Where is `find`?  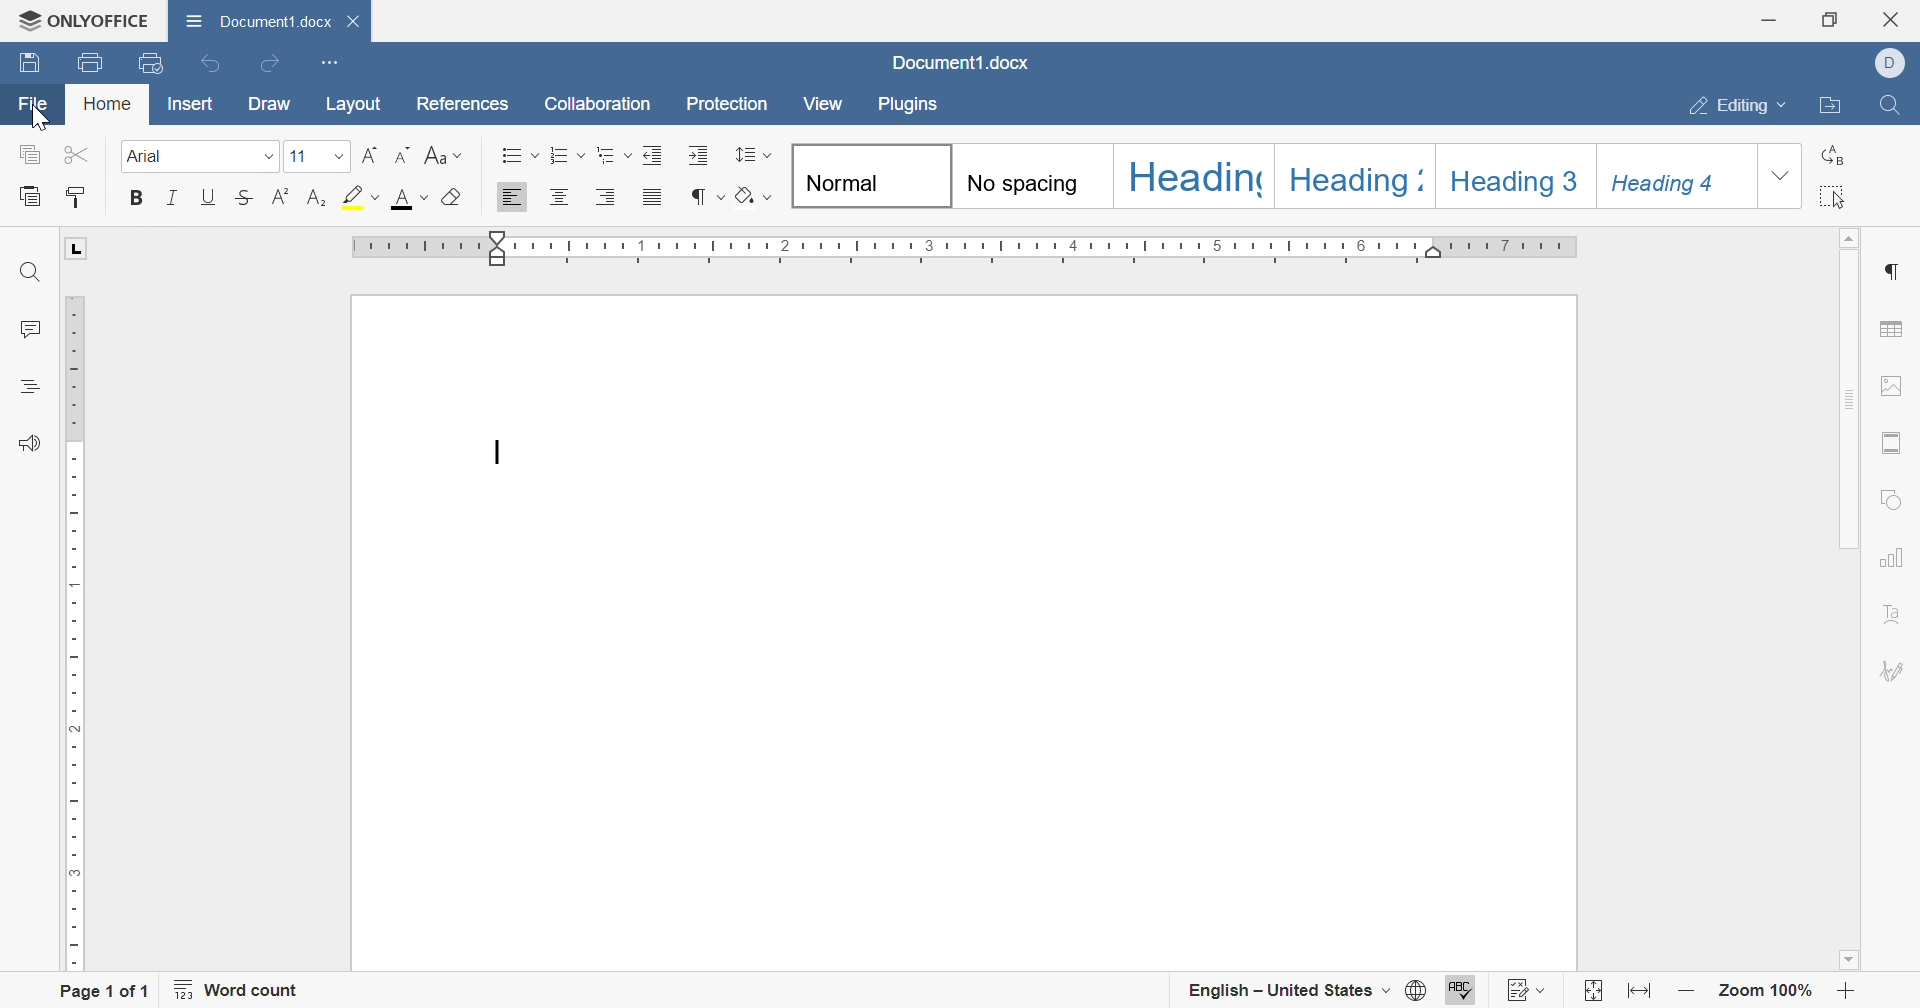 find is located at coordinates (31, 270).